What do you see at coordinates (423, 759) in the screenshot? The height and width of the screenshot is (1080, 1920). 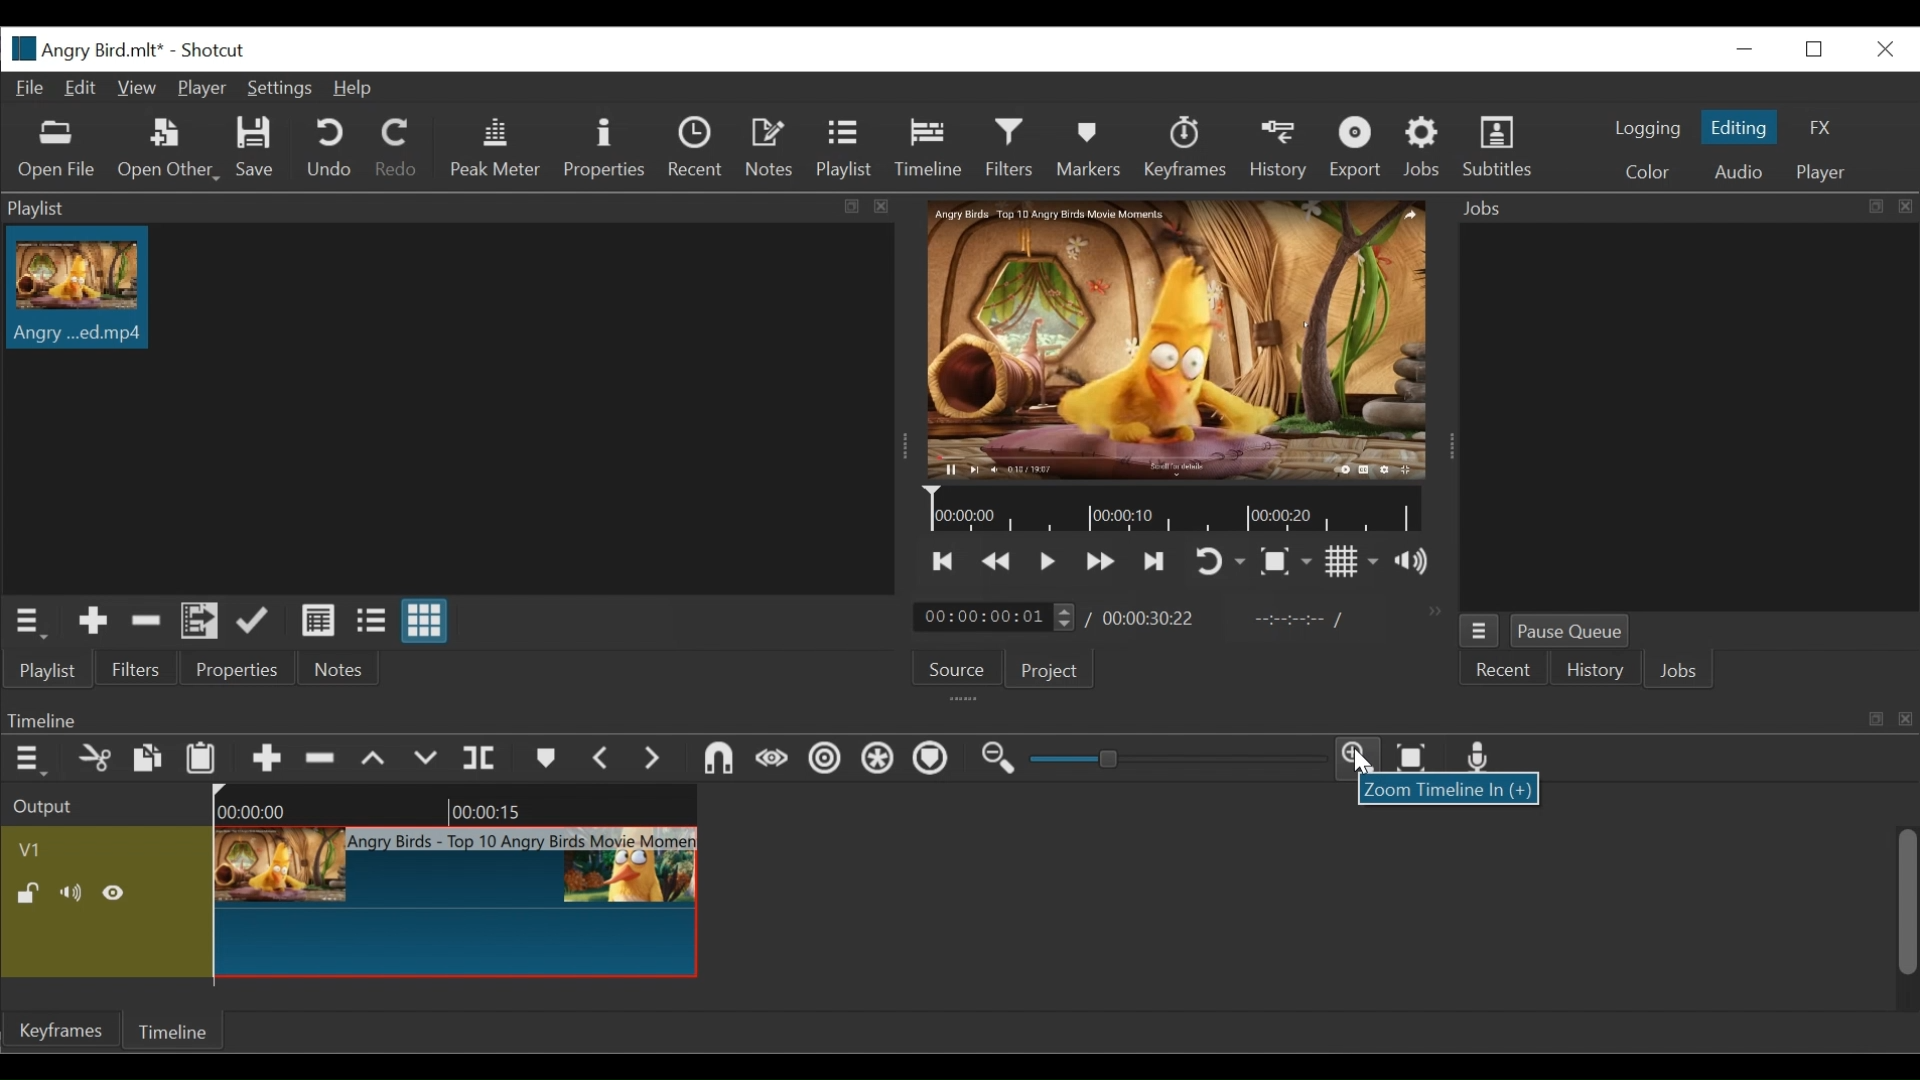 I see `Overwrite` at bounding box center [423, 759].